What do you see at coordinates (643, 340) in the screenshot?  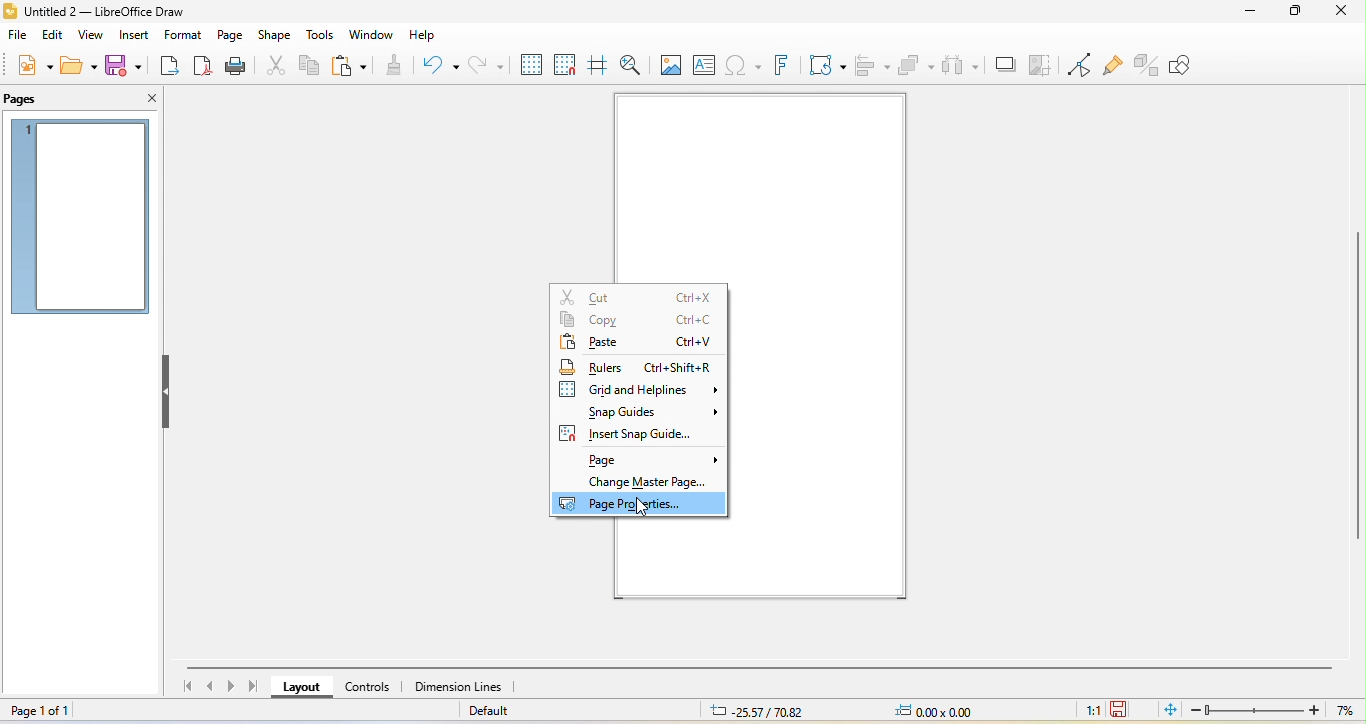 I see `paste` at bounding box center [643, 340].